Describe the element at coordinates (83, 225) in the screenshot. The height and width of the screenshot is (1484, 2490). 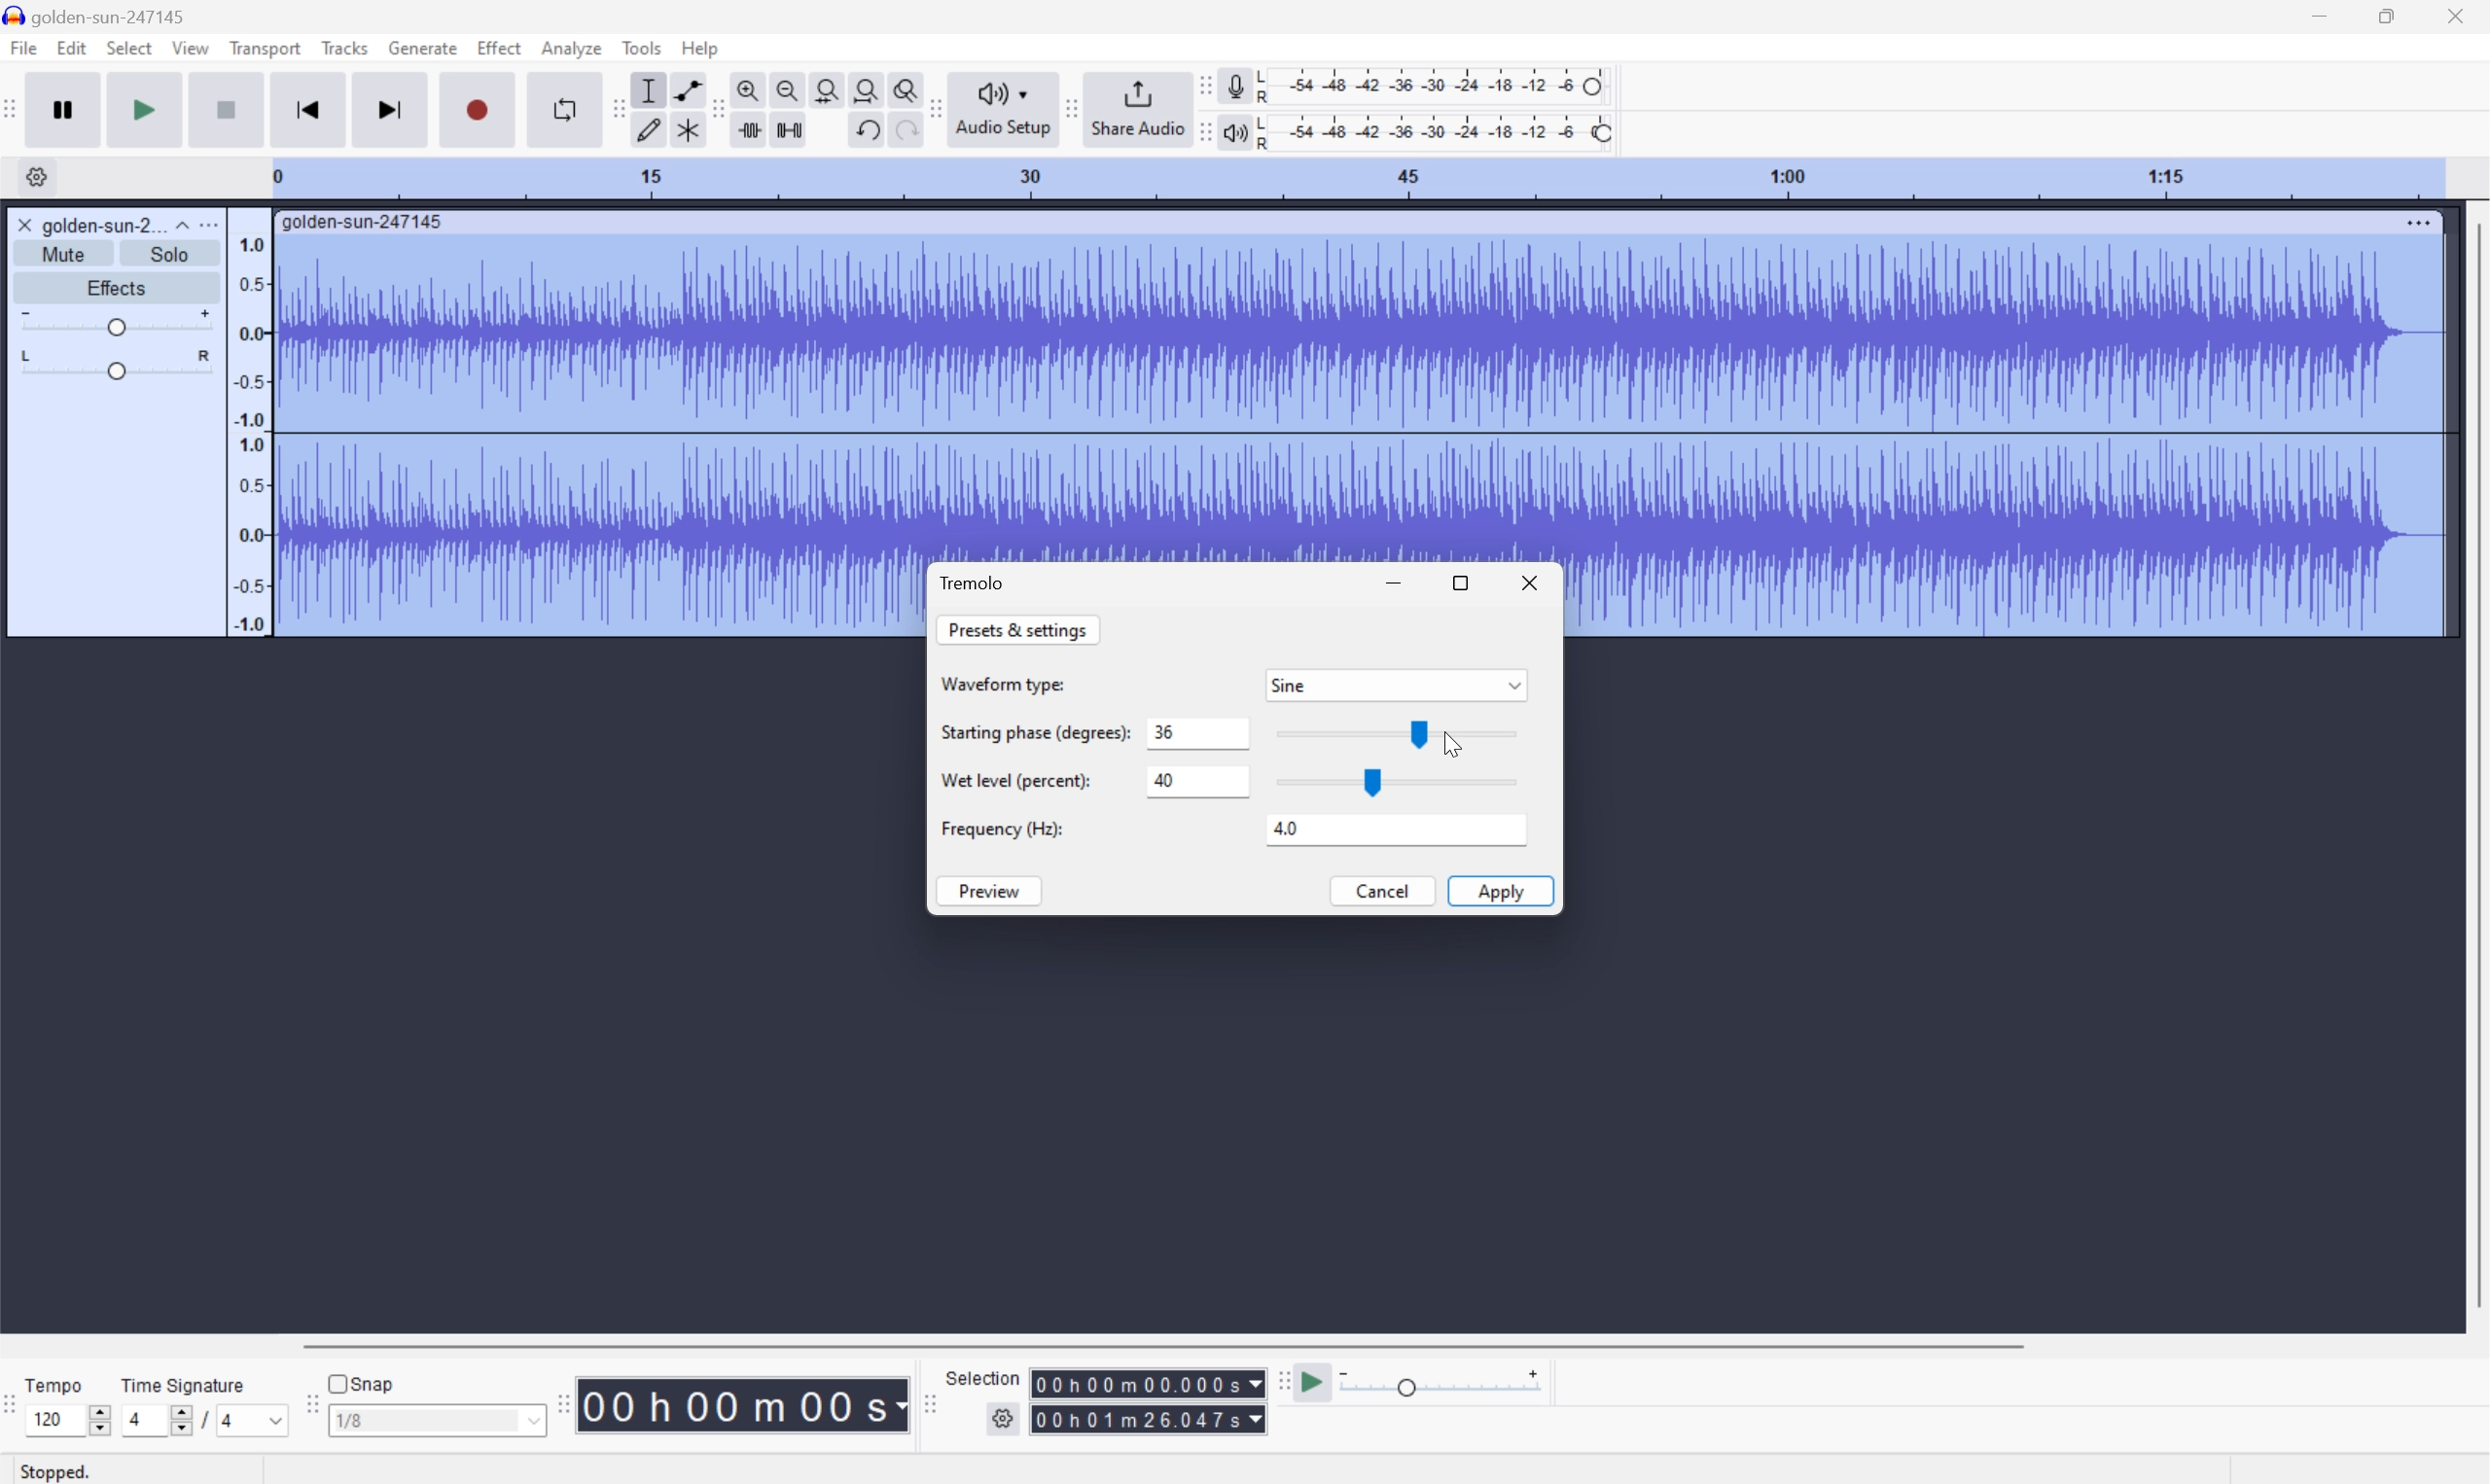
I see `golden-sun` at that location.